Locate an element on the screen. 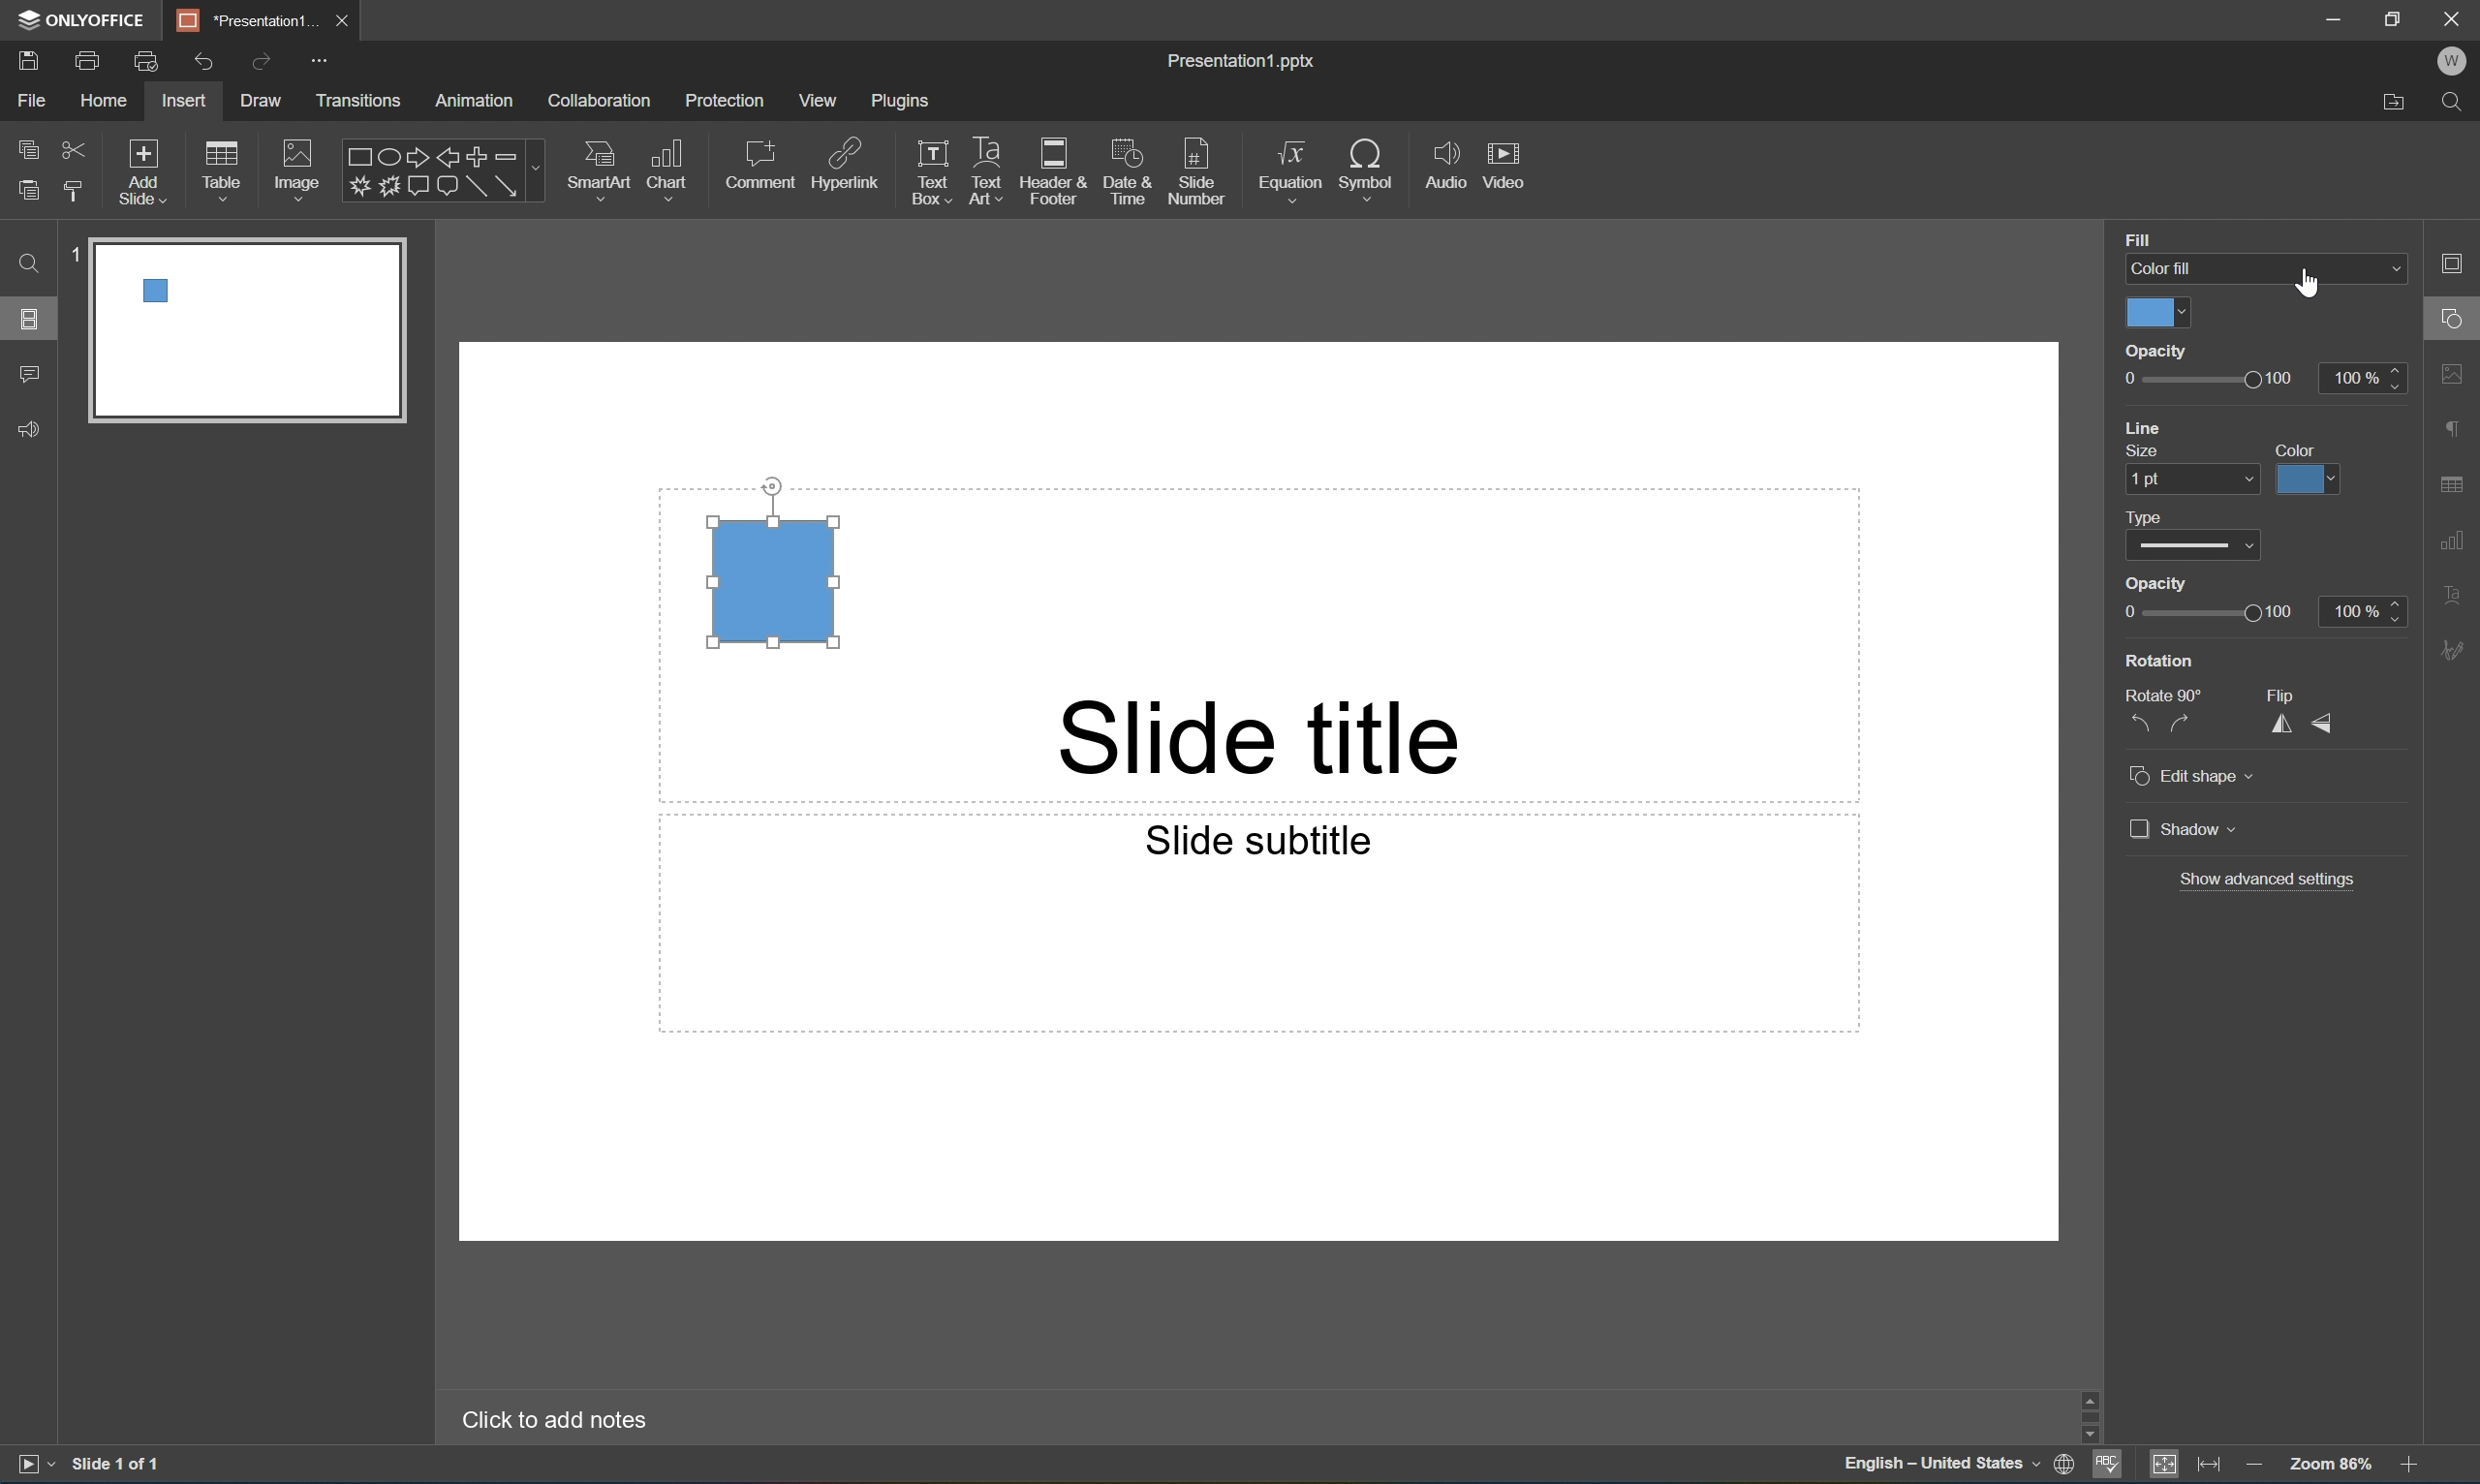 The image size is (2480, 1484). Save is located at coordinates (27, 59).